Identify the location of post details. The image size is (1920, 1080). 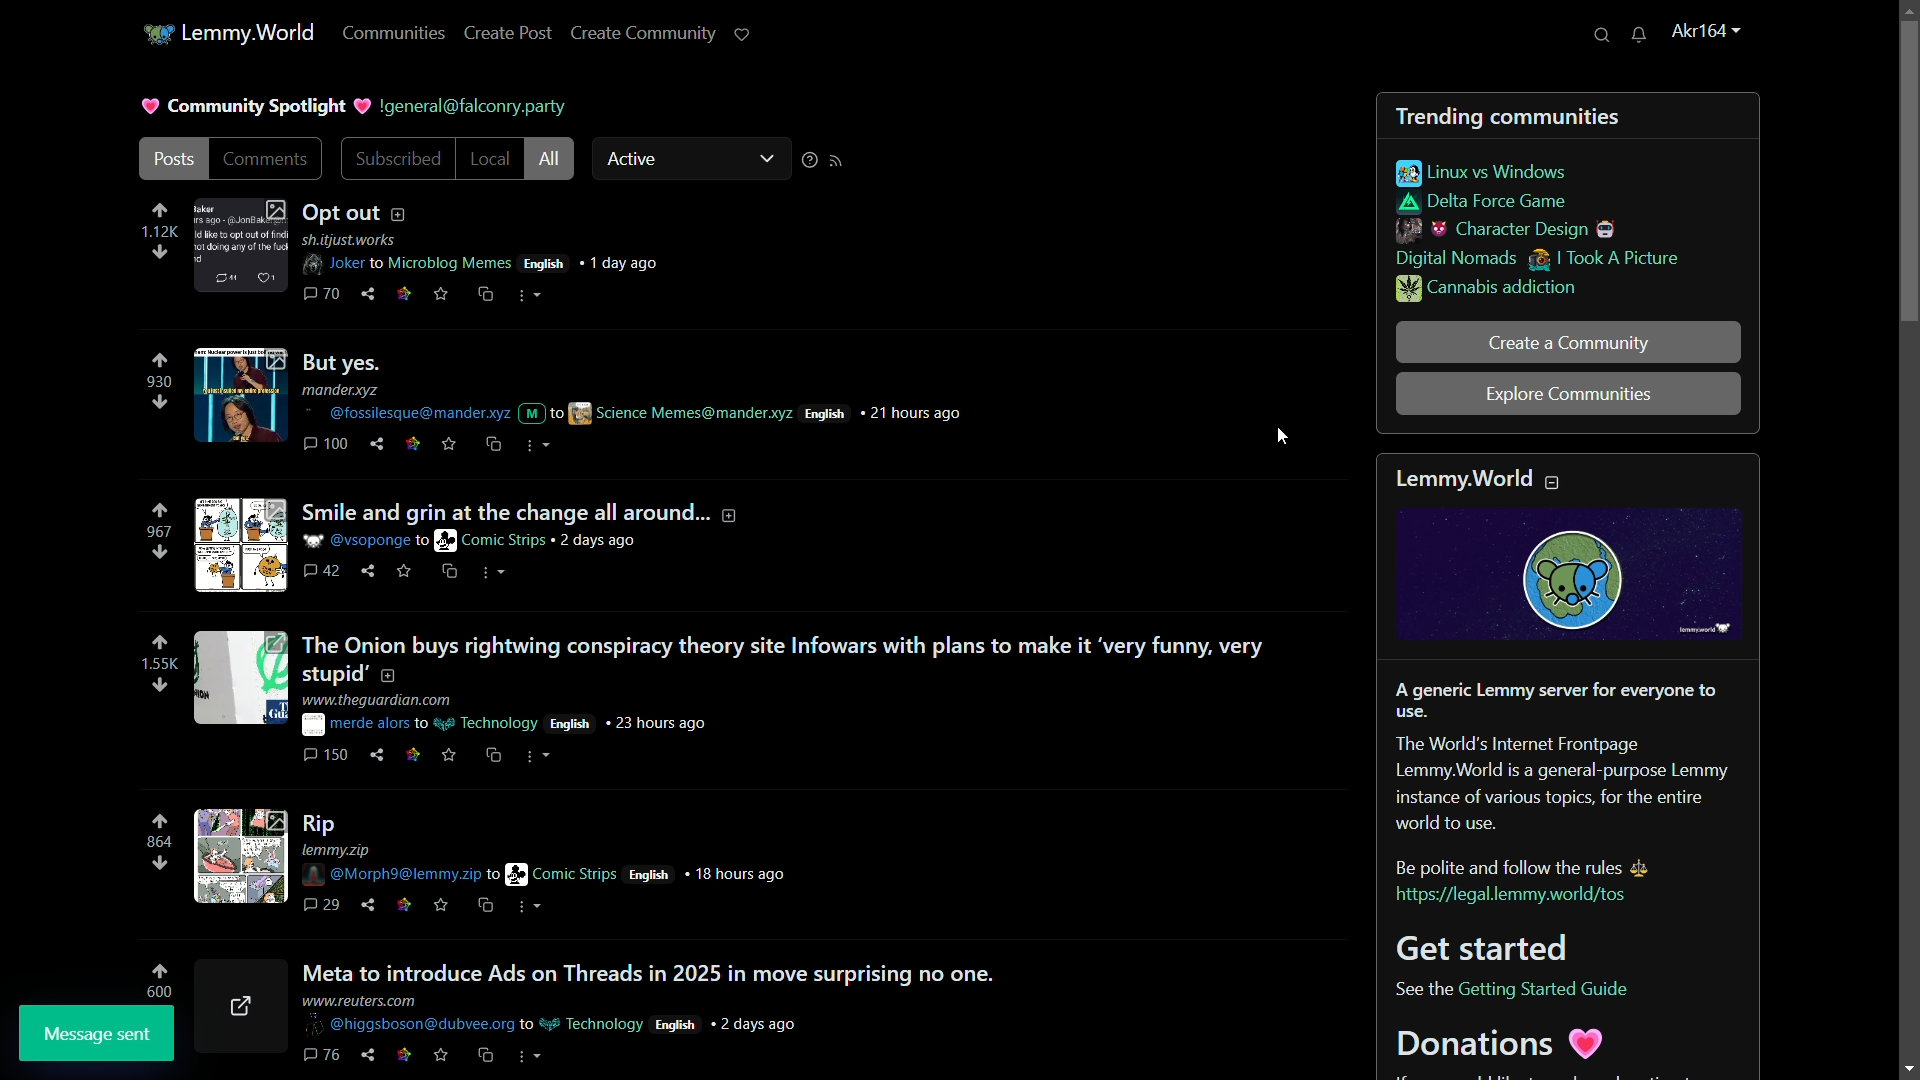
(490, 250).